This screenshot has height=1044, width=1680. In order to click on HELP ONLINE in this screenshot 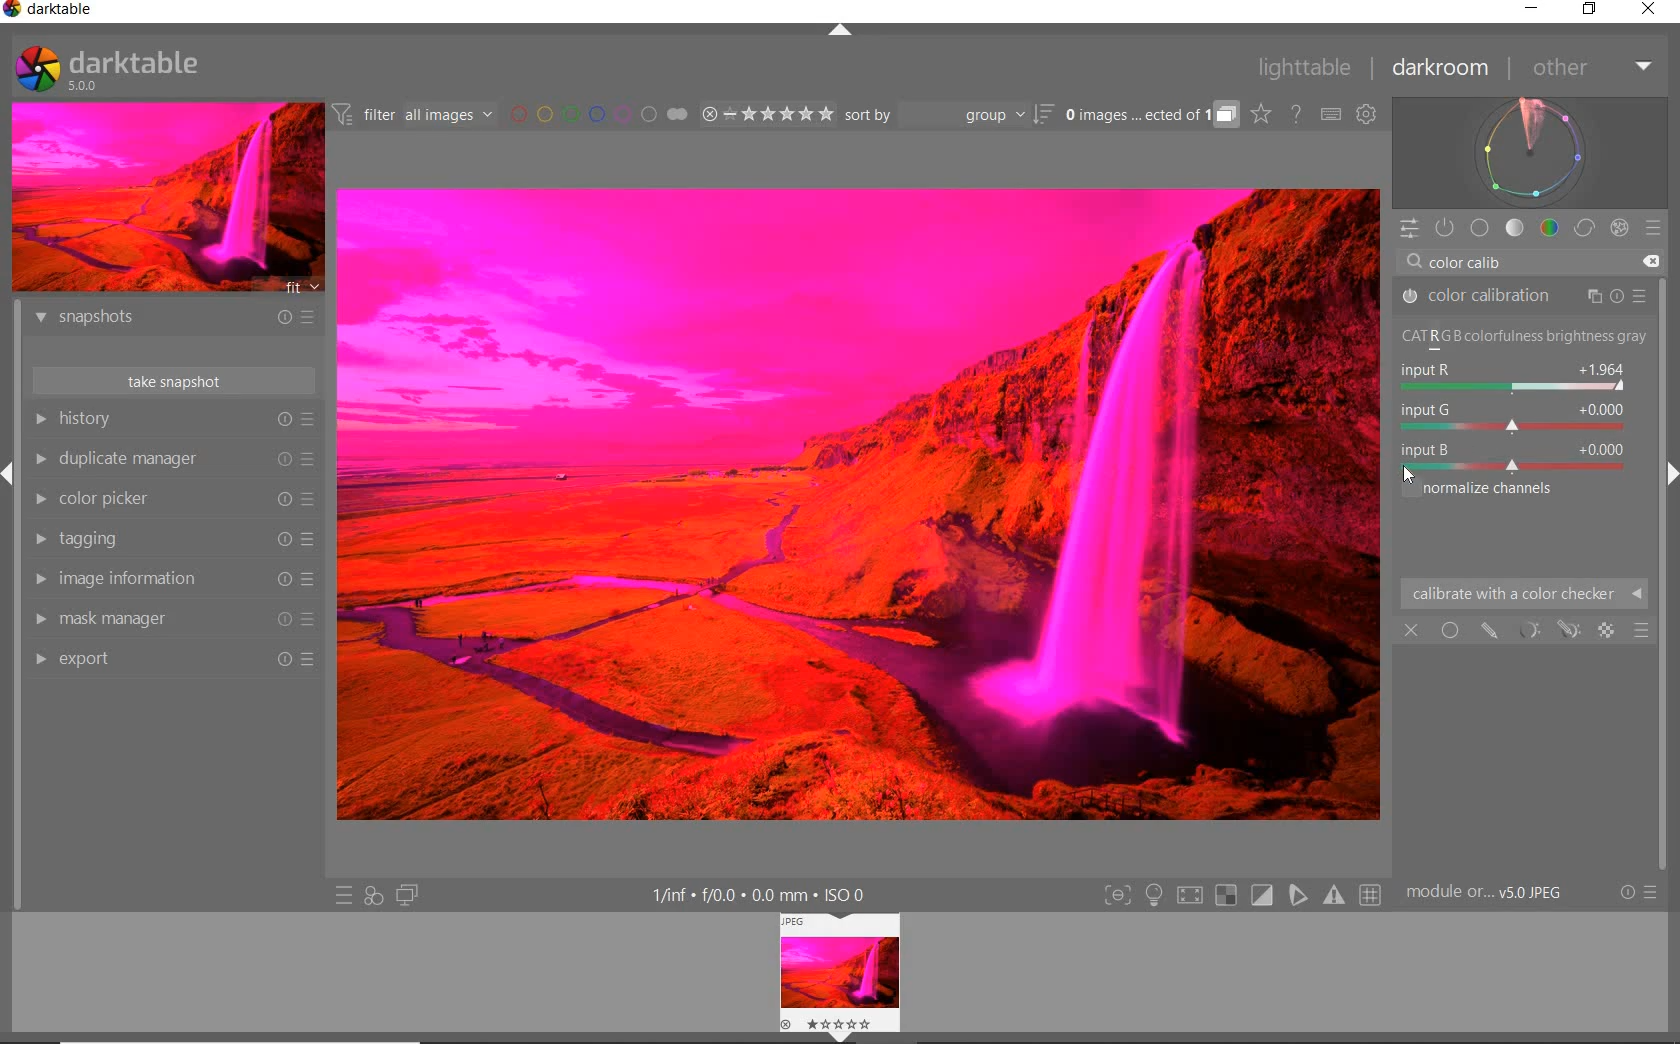, I will do `click(1296, 114)`.